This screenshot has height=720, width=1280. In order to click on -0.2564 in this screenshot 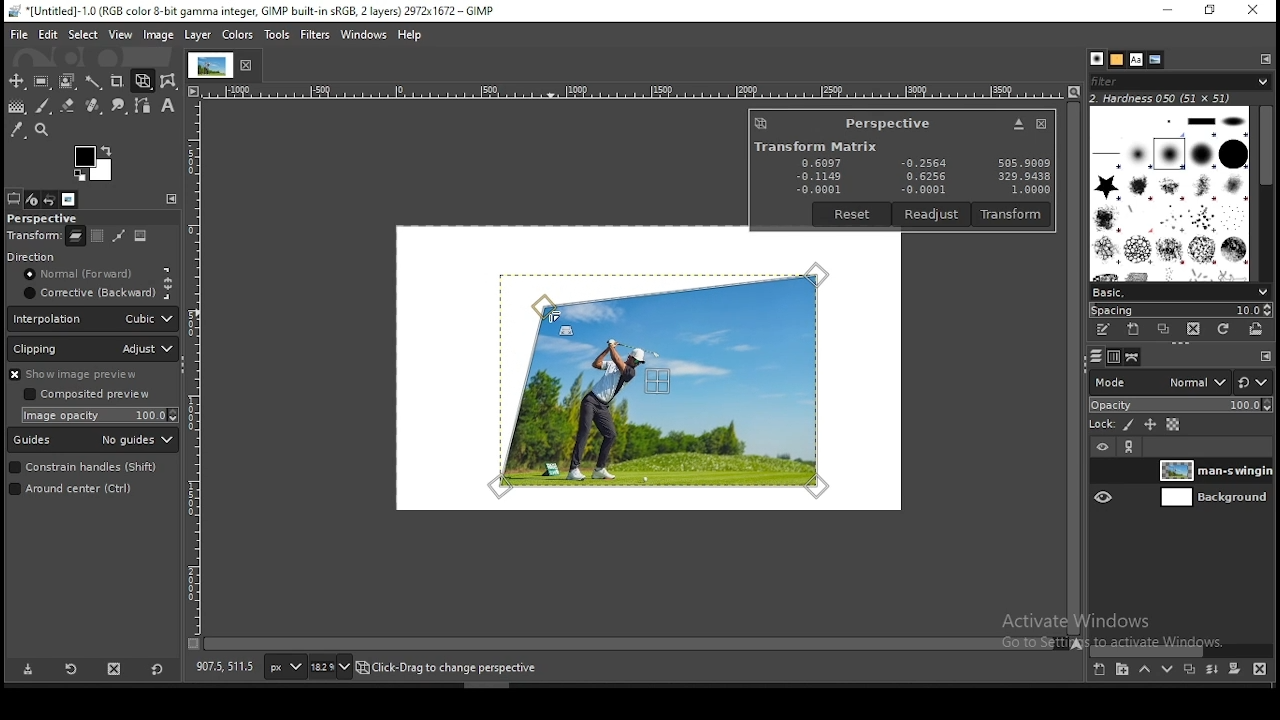, I will do `click(922, 164)`.